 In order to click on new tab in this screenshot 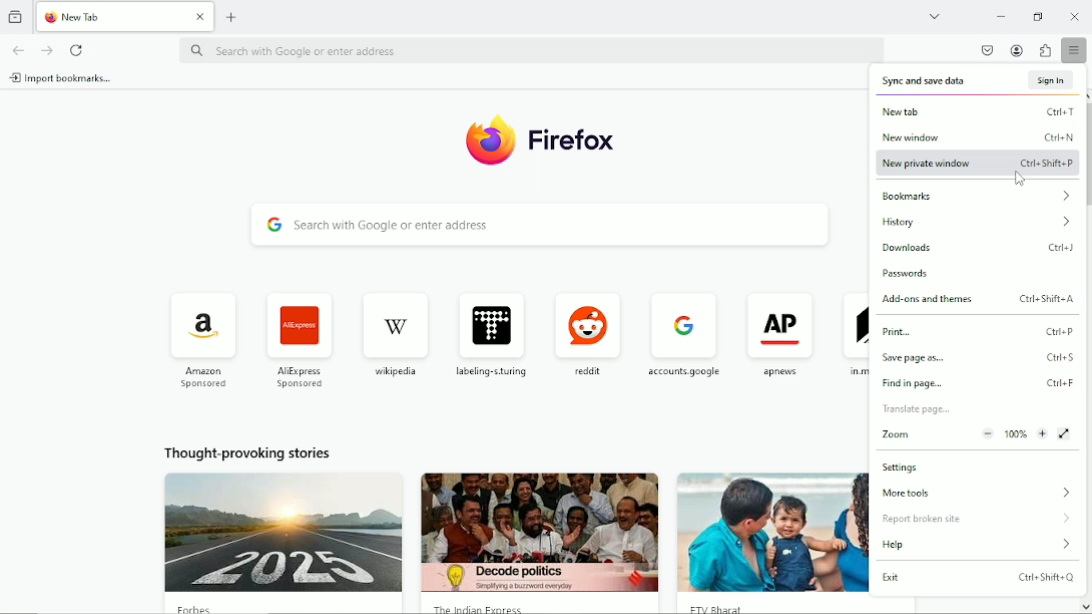, I will do `click(108, 16)`.